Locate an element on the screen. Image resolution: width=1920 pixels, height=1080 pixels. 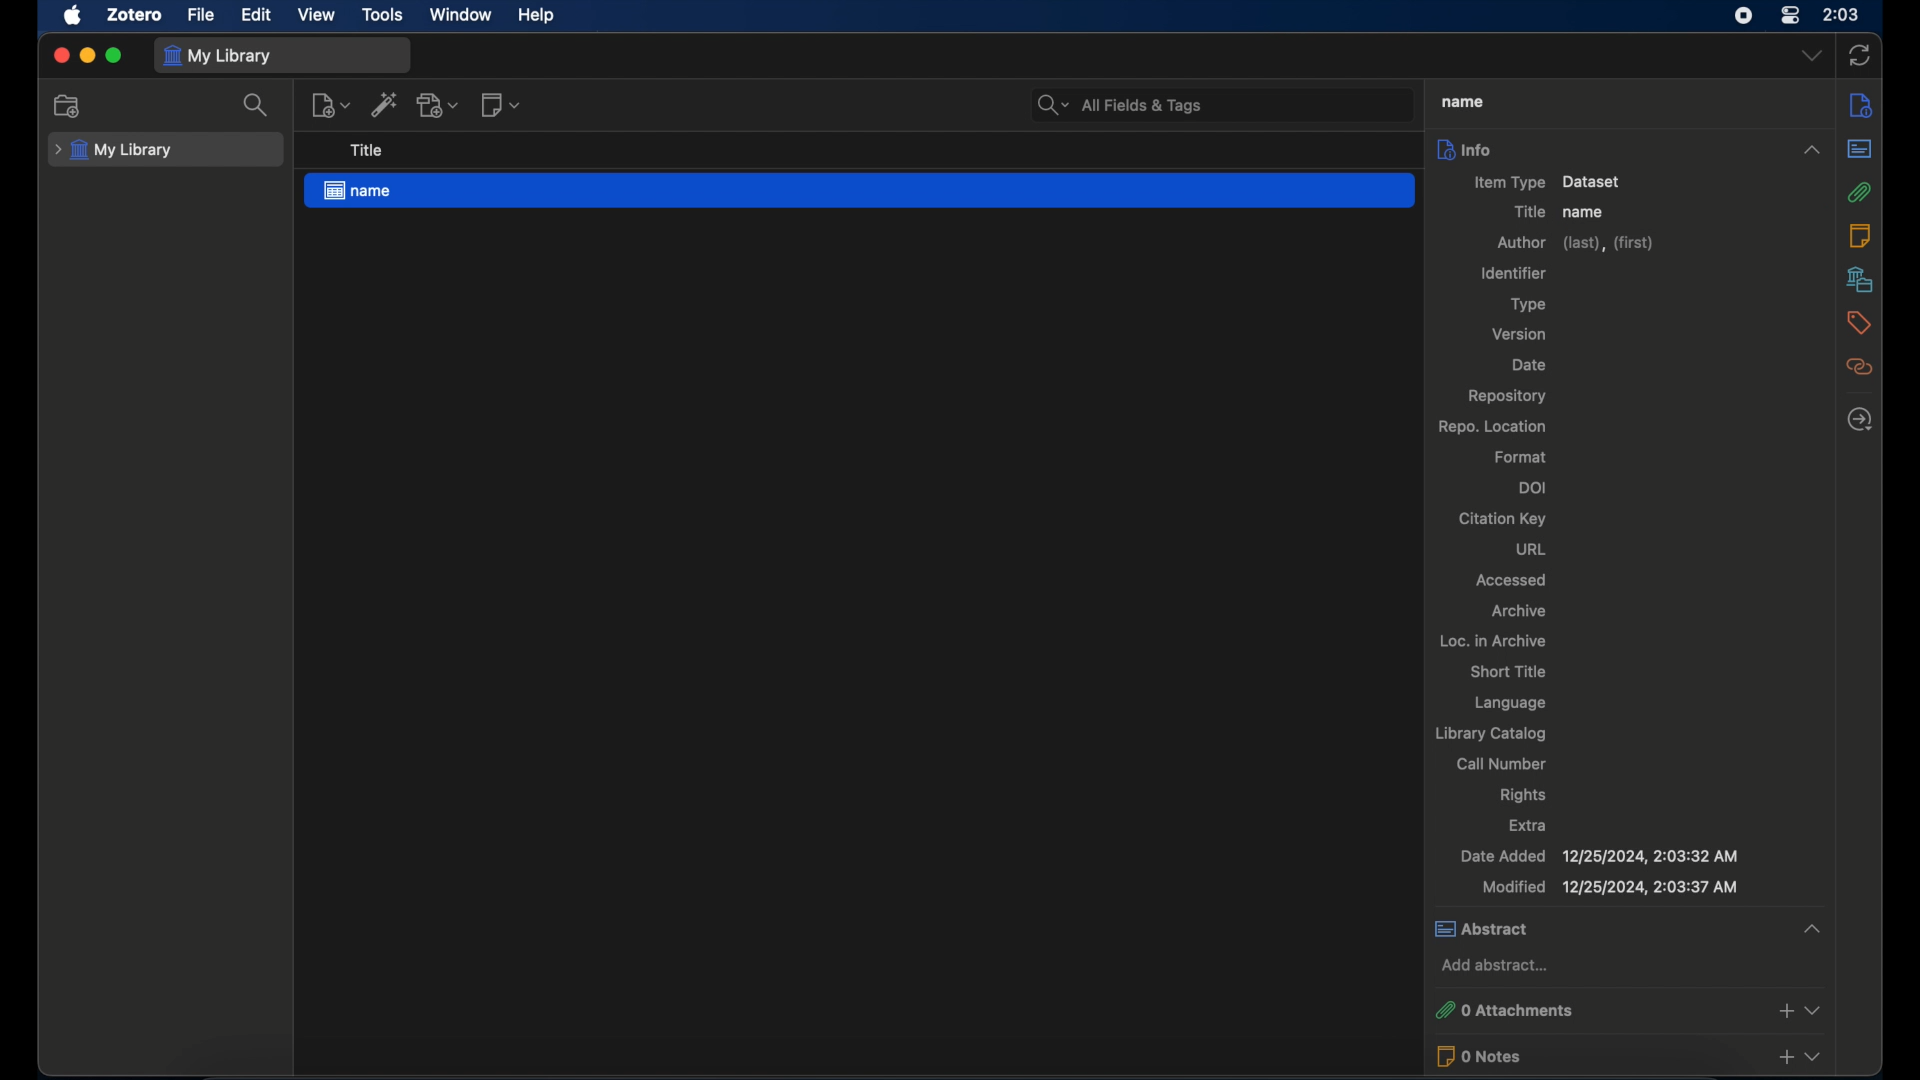
related is located at coordinates (1860, 367).